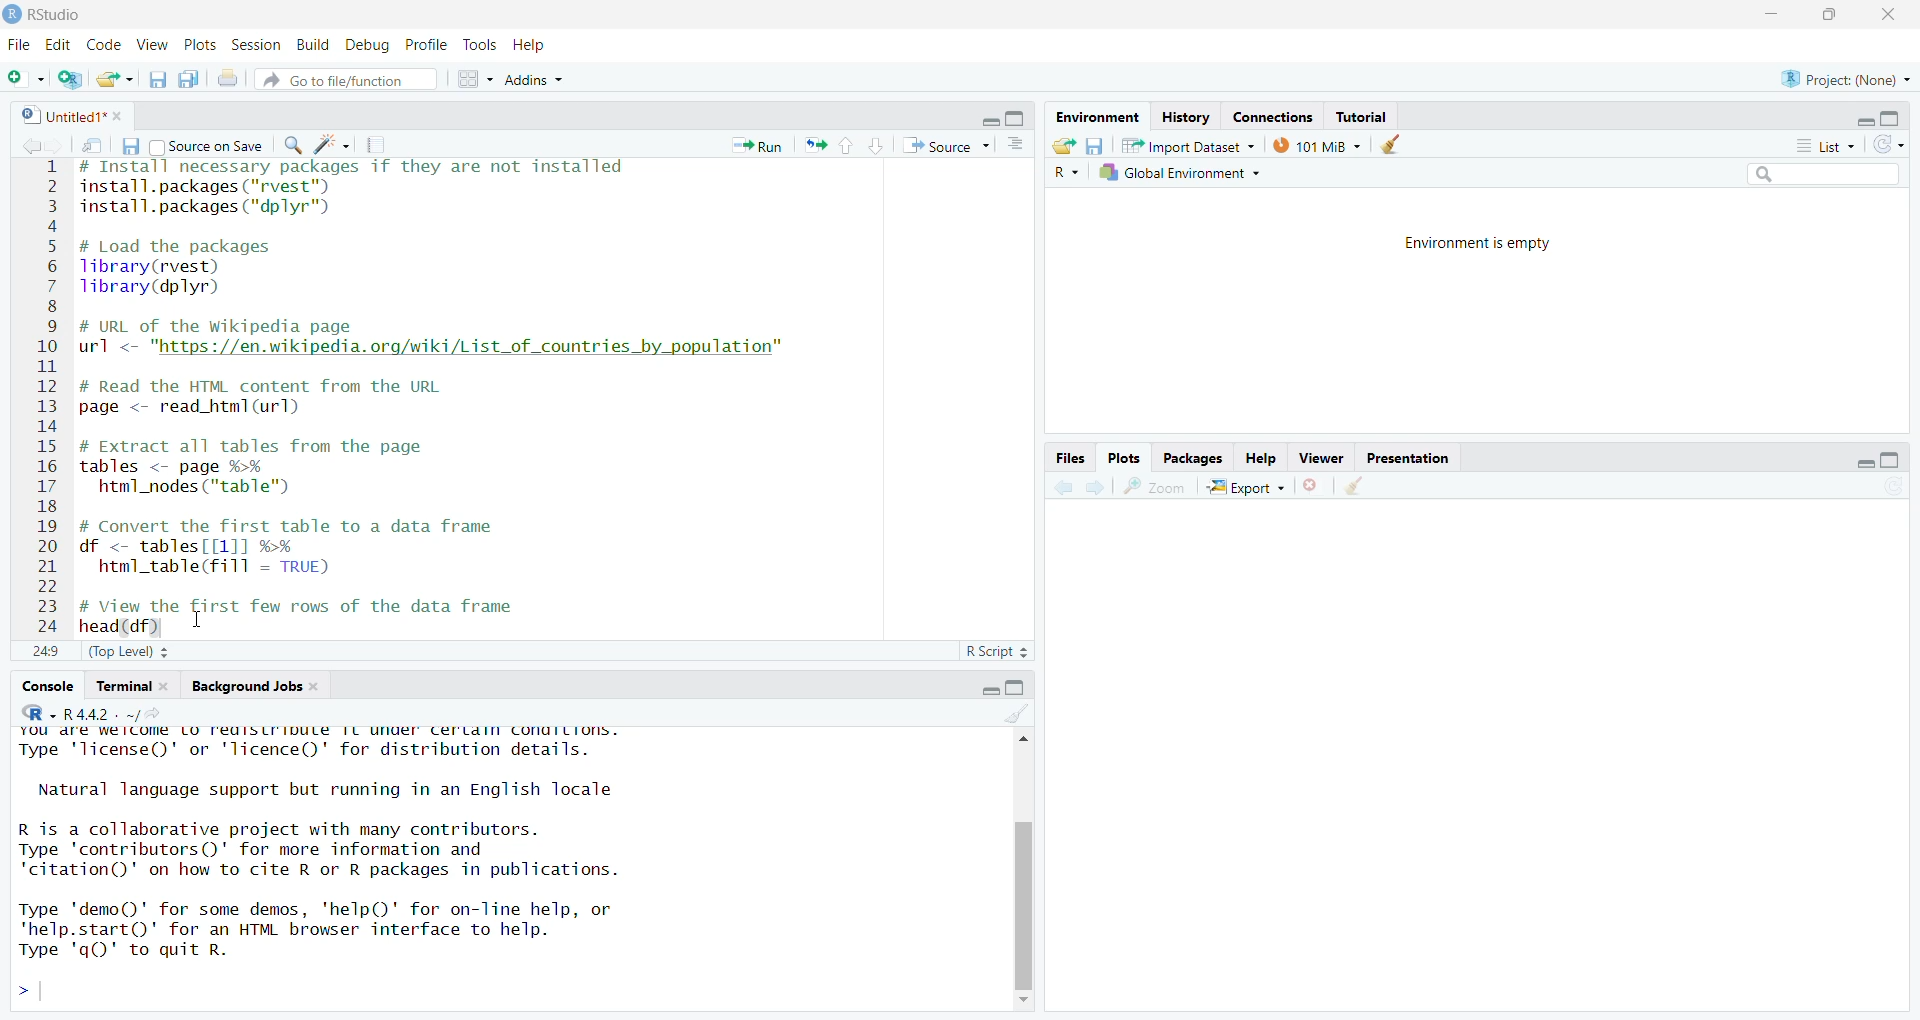 This screenshot has width=1920, height=1020. Describe the element at coordinates (245, 686) in the screenshot. I see `Background Jobs` at that location.